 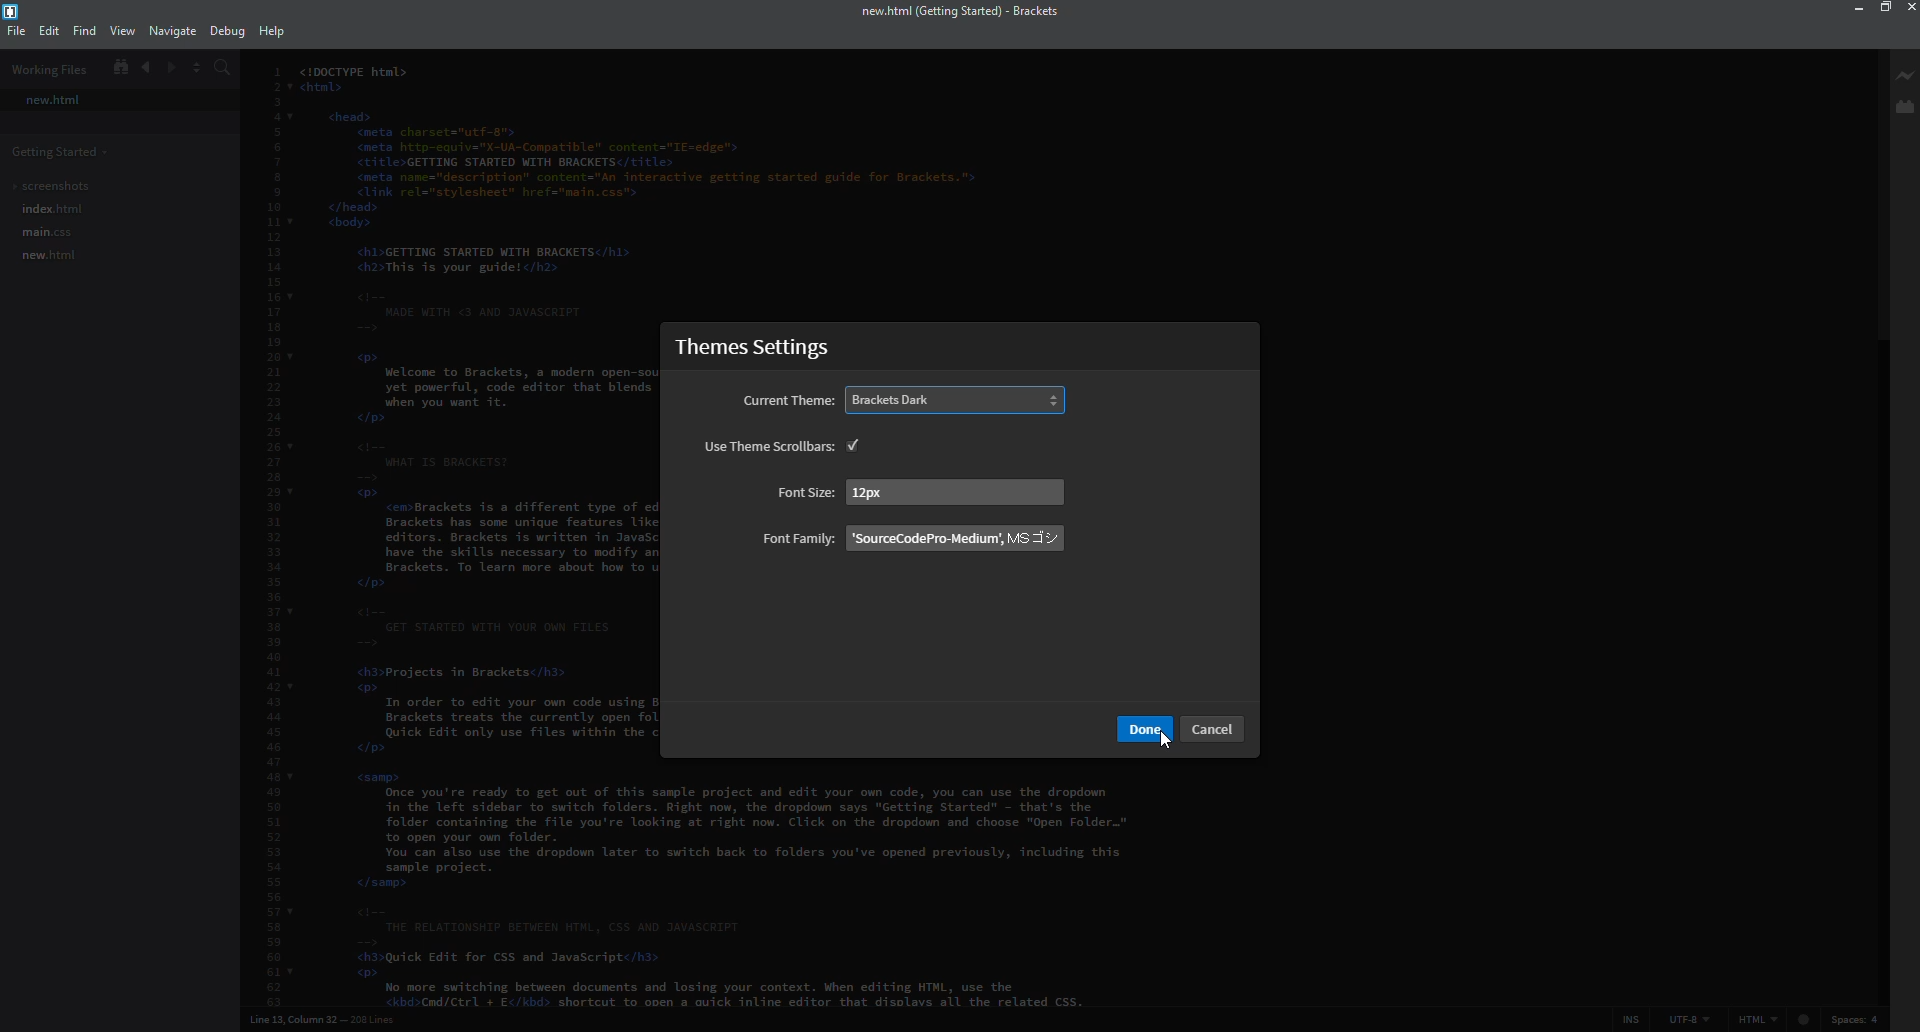 I want to click on navigate, so click(x=171, y=30).